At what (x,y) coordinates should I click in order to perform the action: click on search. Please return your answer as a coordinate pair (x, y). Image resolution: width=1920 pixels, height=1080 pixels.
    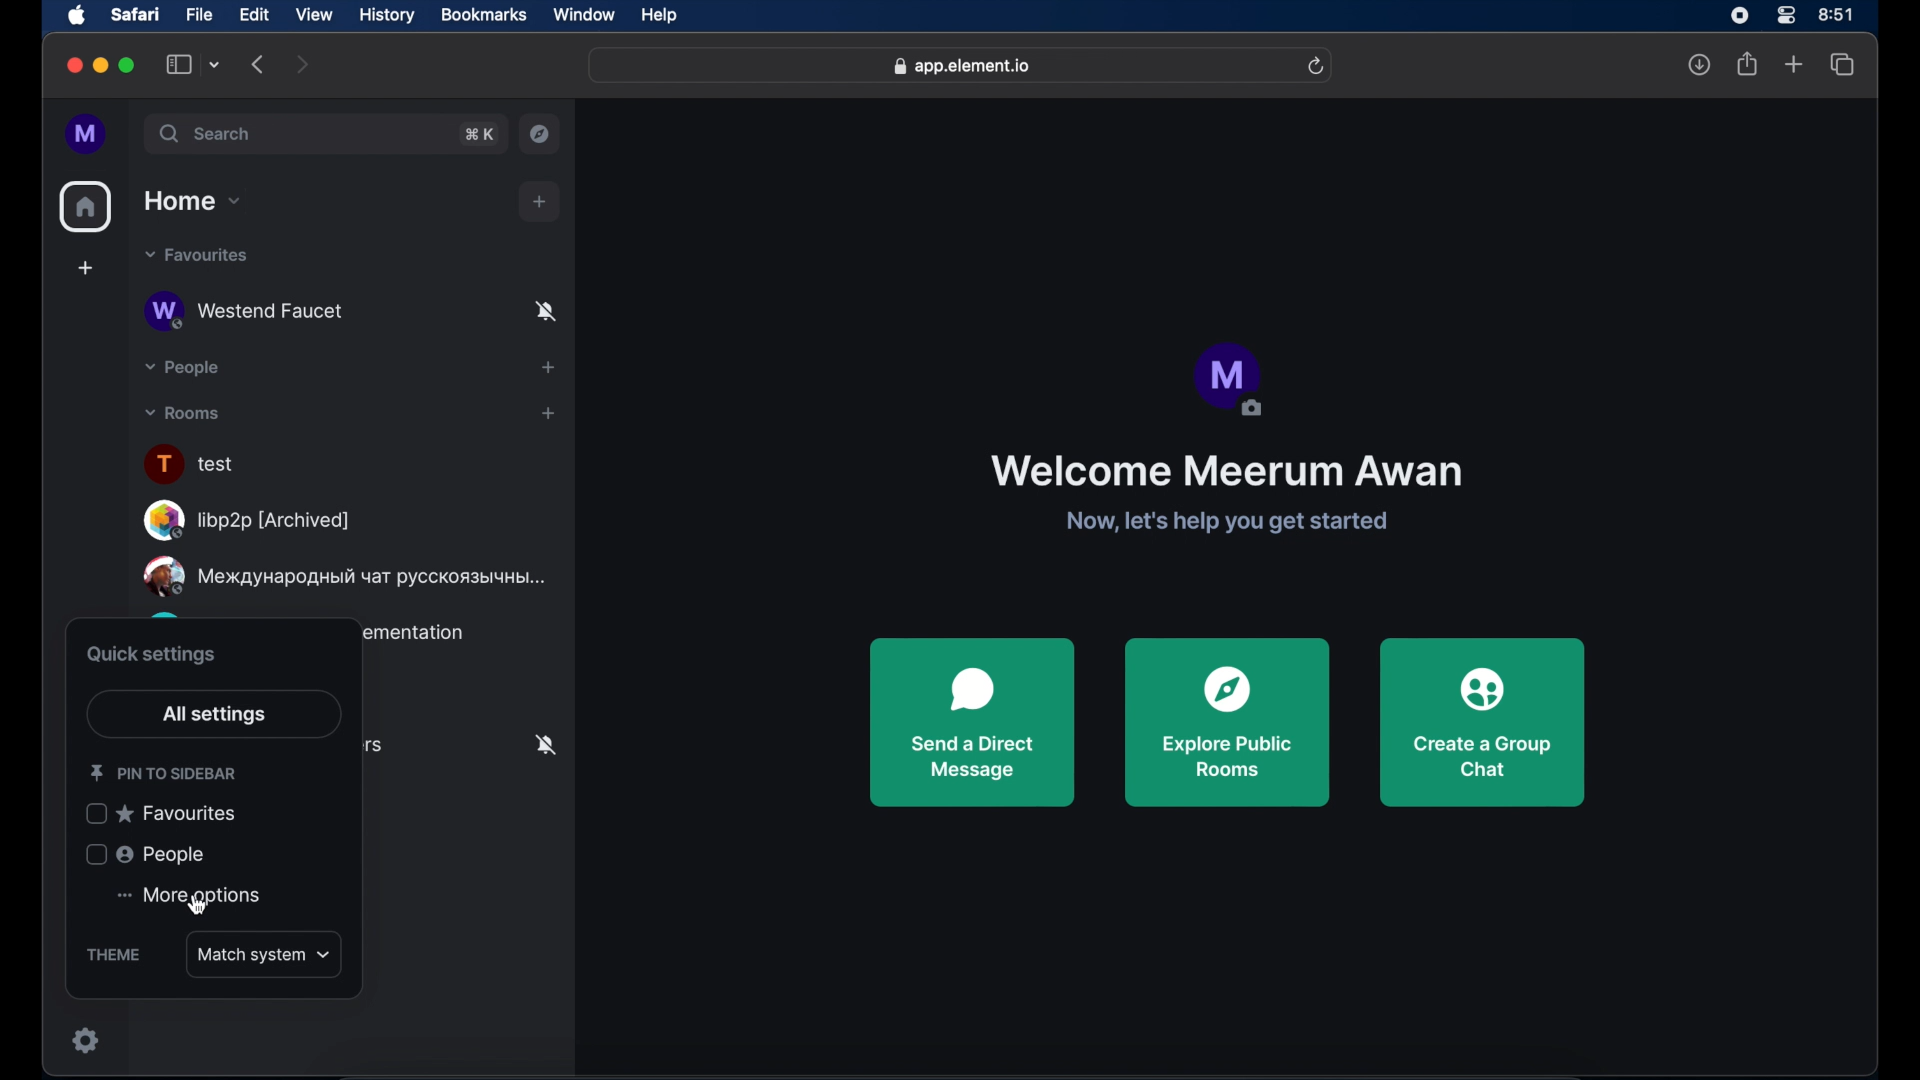
    Looking at the image, I should click on (205, 133).